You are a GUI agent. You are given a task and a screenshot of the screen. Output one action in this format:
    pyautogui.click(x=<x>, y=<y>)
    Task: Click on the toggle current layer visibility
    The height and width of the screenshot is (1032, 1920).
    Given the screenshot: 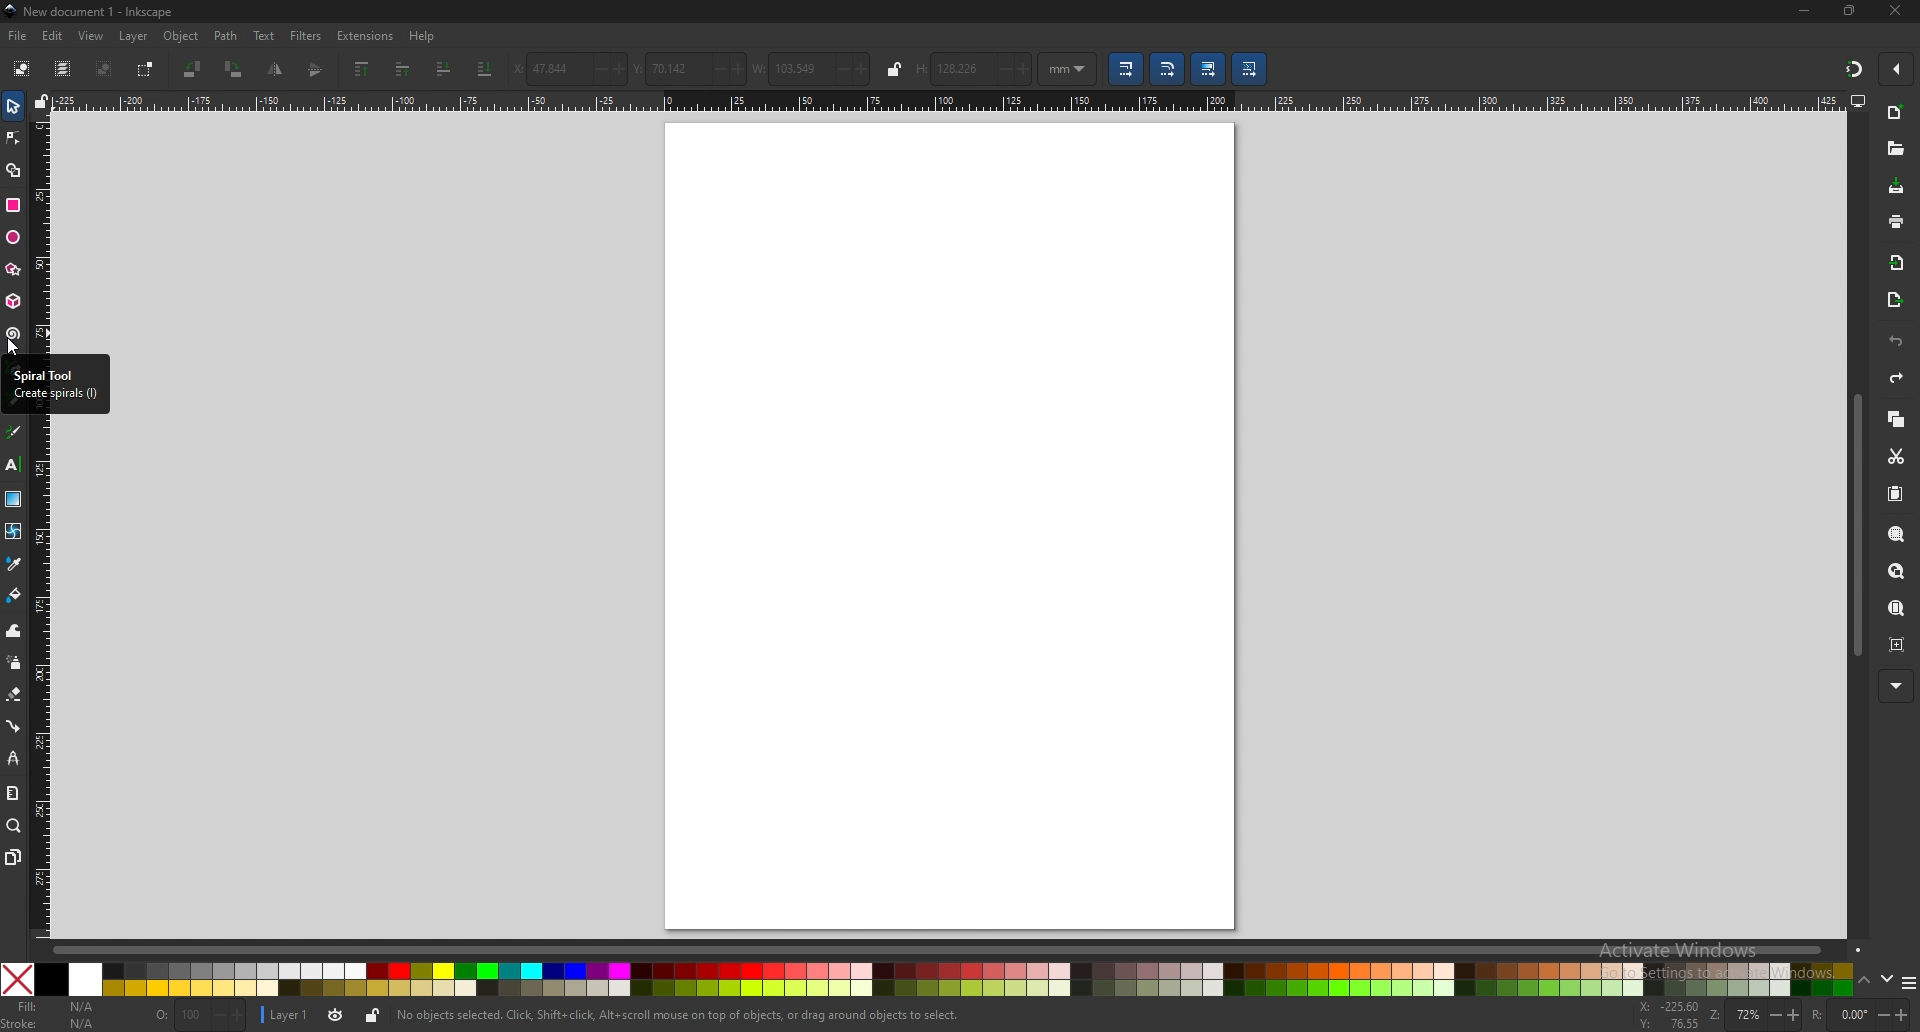 What is the action you would take?
    pyautogui.click(x=337, y=1015)
    